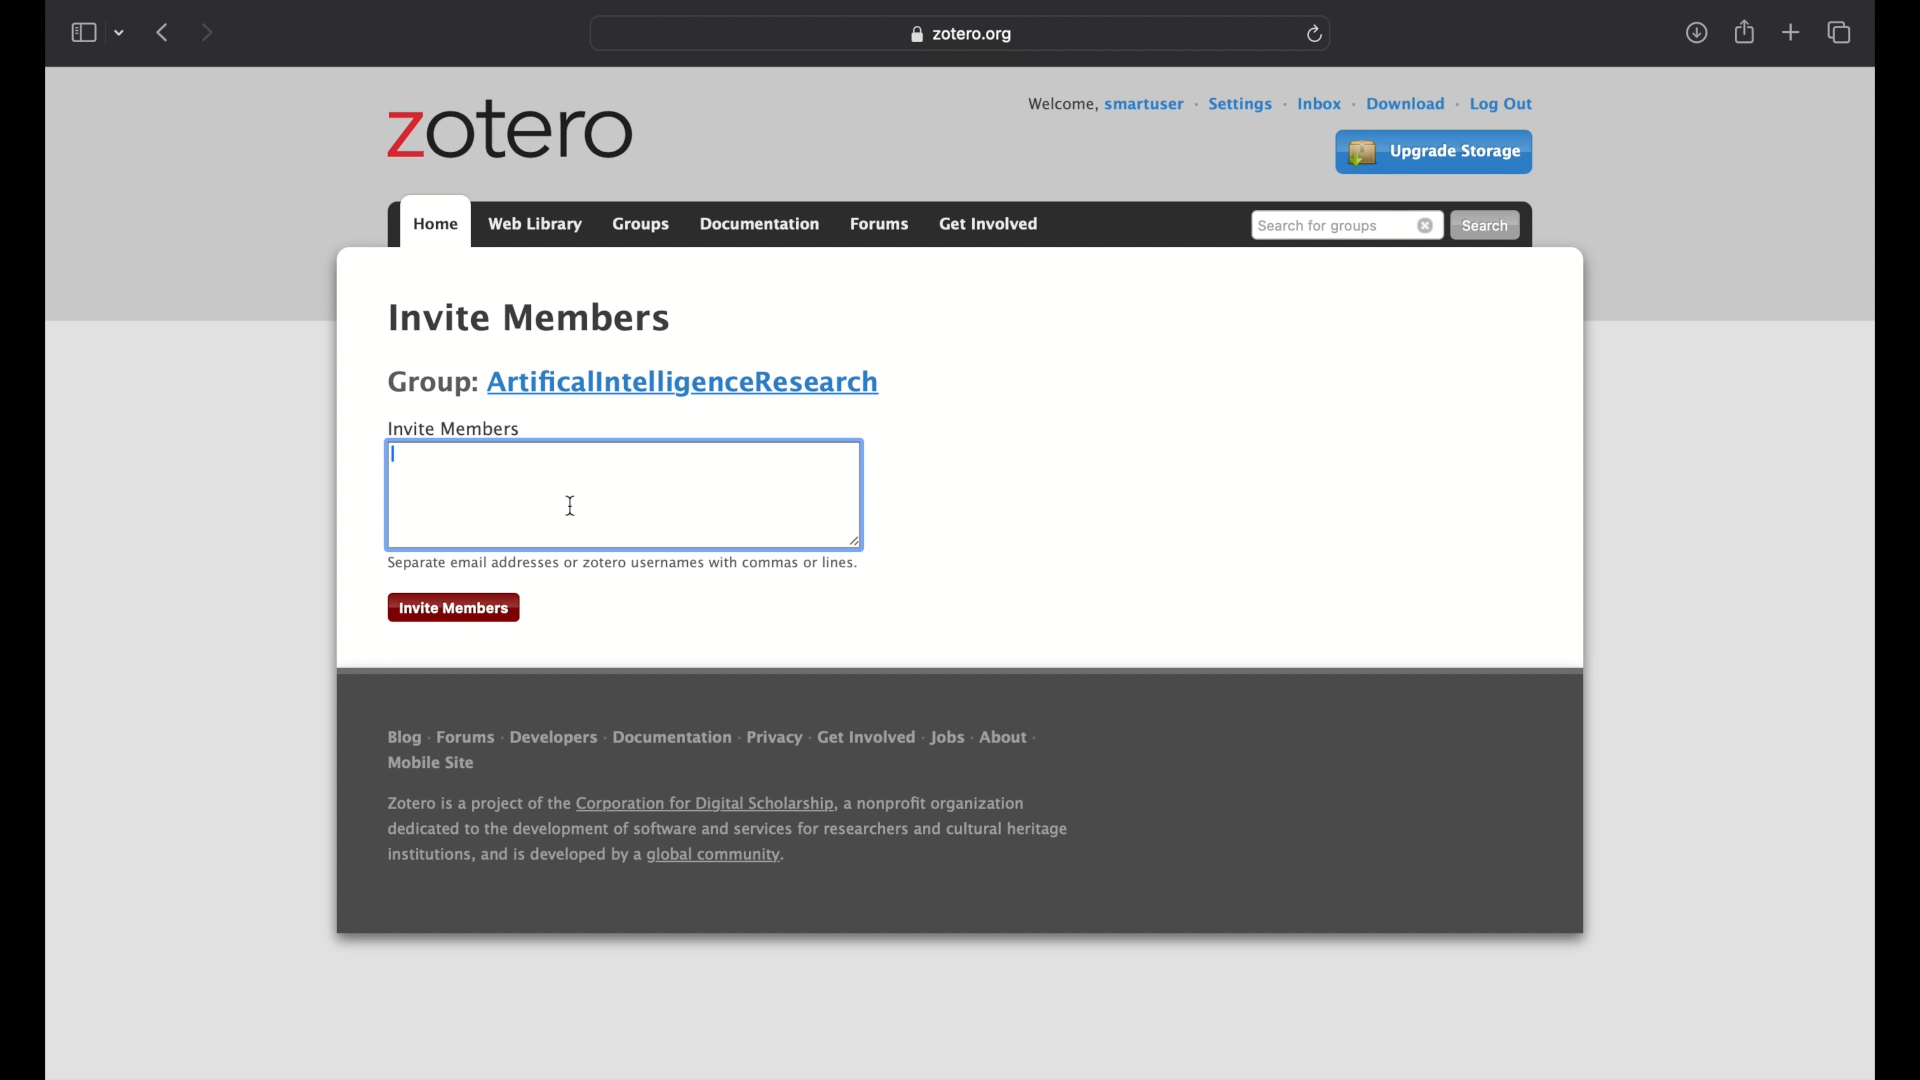 This screenshot has width=1920, height=1080. What do you see at coordinates (535, 224) in the screenshot?
I see `web library` at bounding box center [535, 224].